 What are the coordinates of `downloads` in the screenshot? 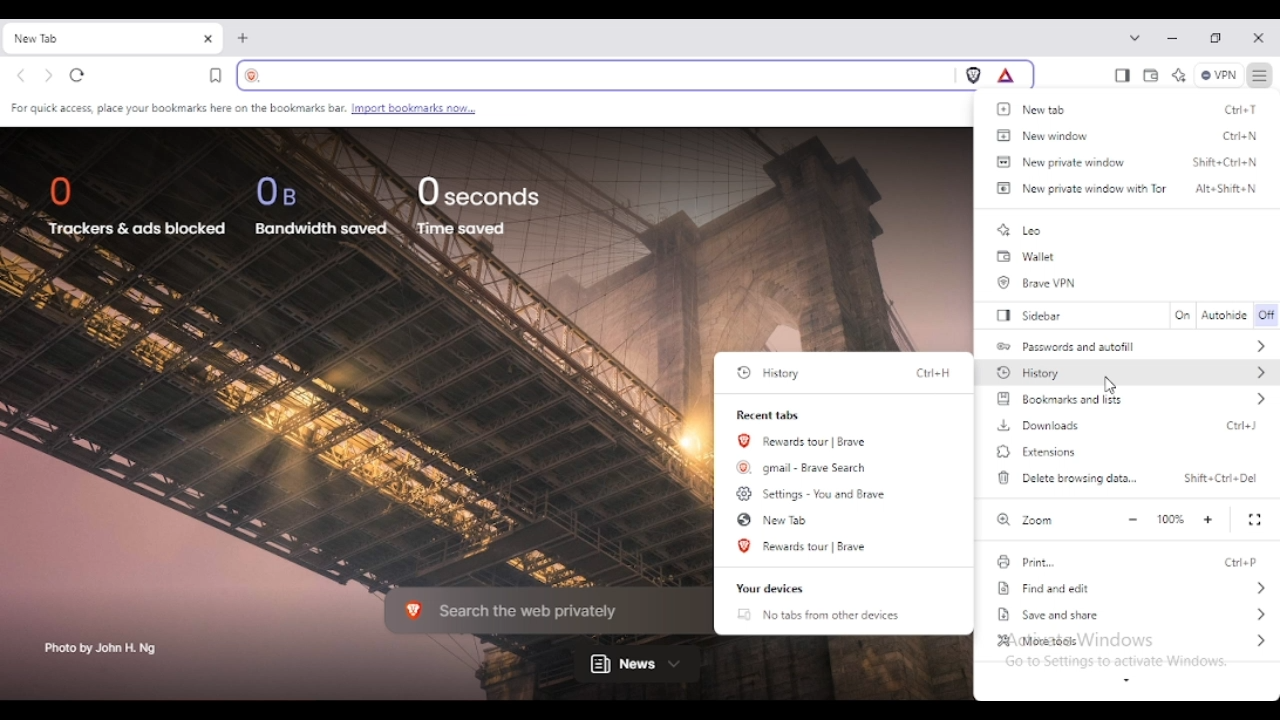 It's located at (1038, 425).